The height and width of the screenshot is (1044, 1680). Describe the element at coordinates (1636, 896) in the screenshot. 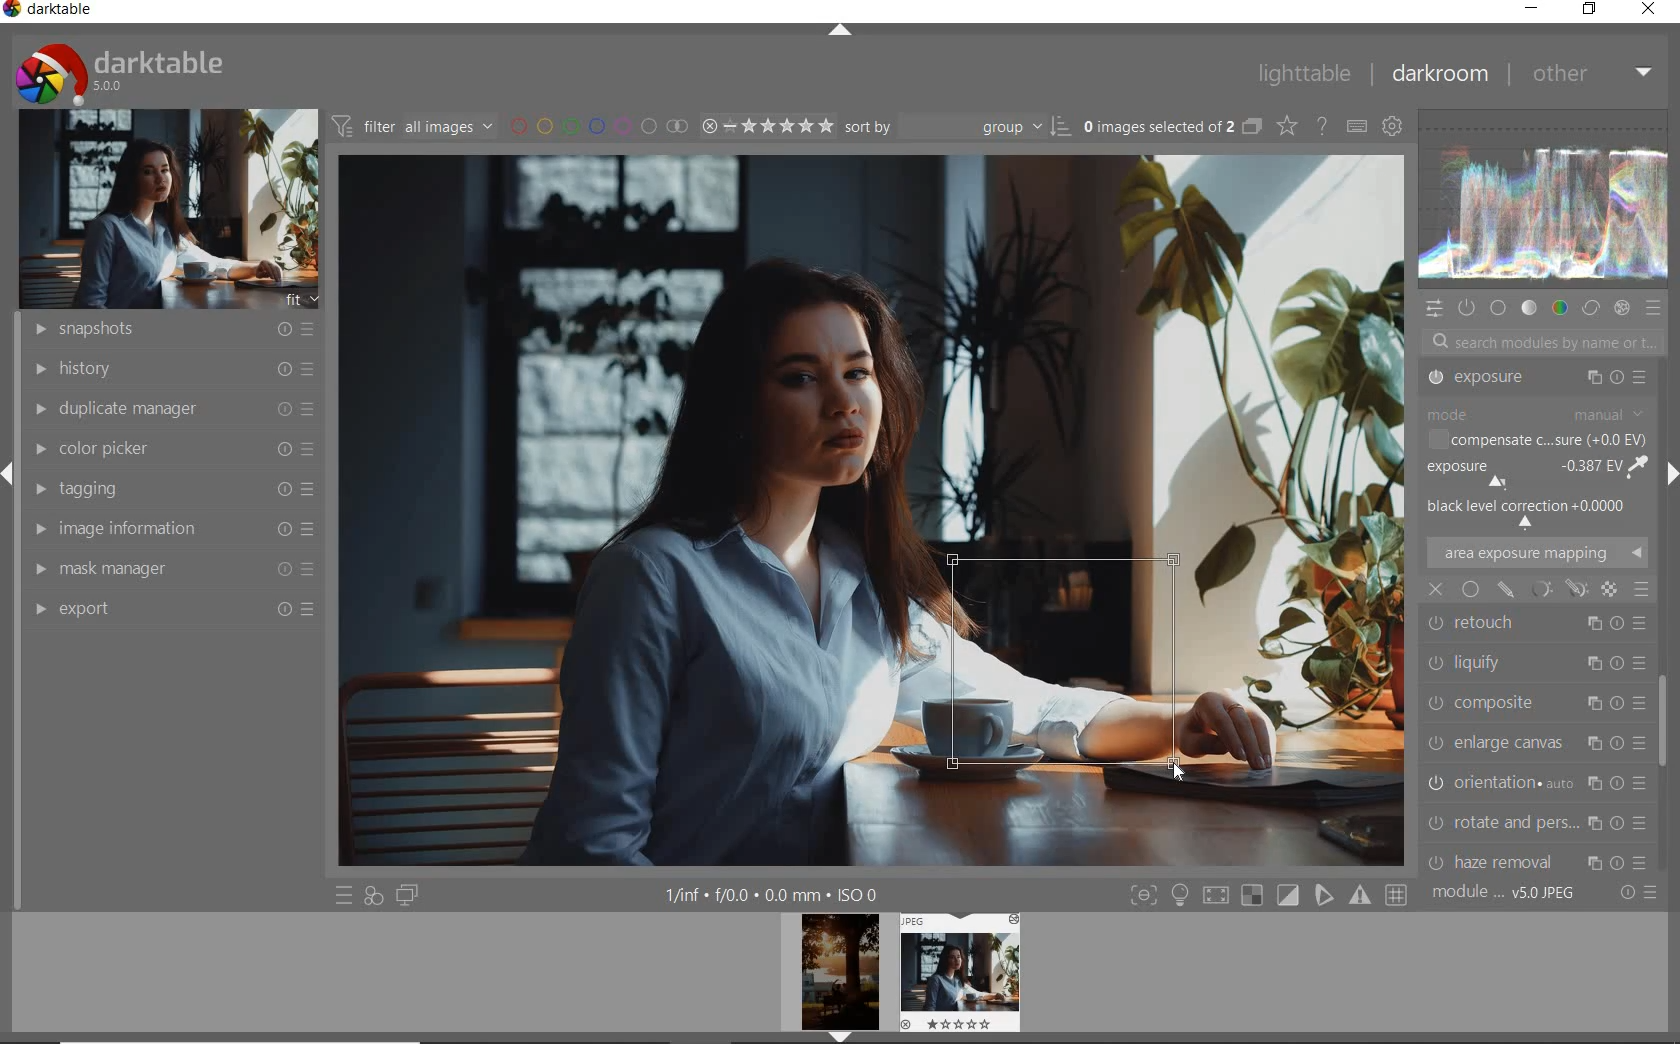

I see `RESET OR PRESET & PREFERANCE` at that location.